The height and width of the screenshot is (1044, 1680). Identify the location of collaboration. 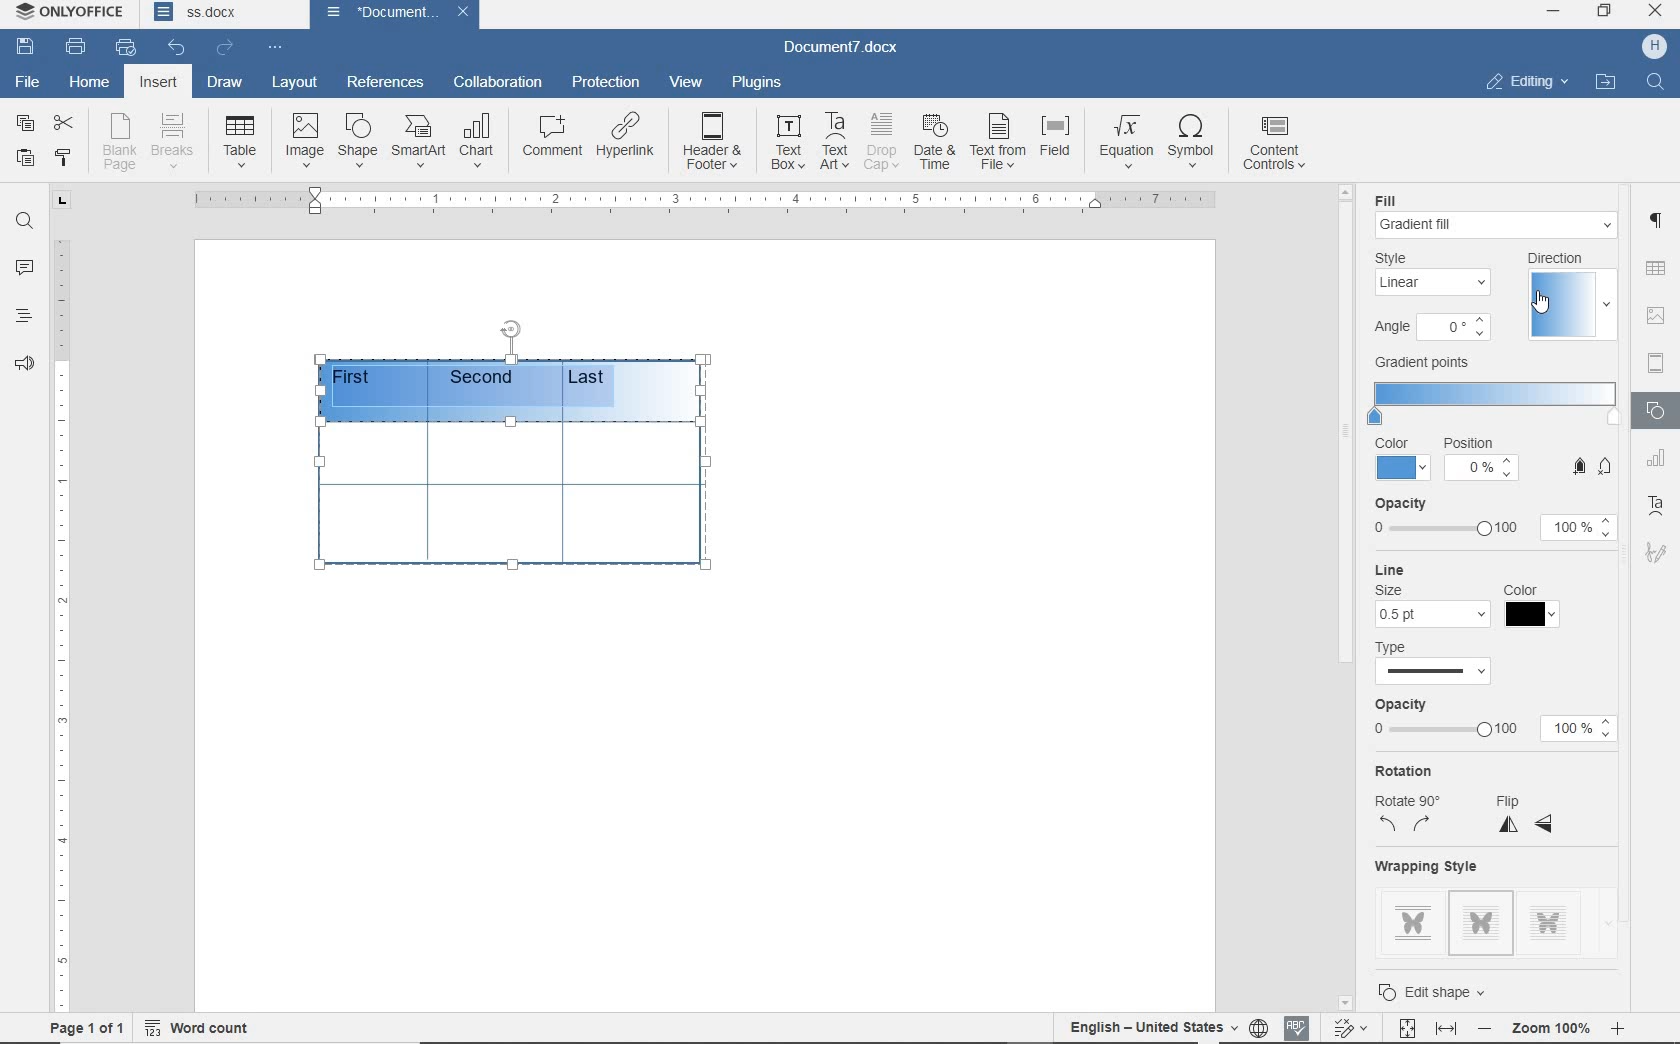
(500, 83).